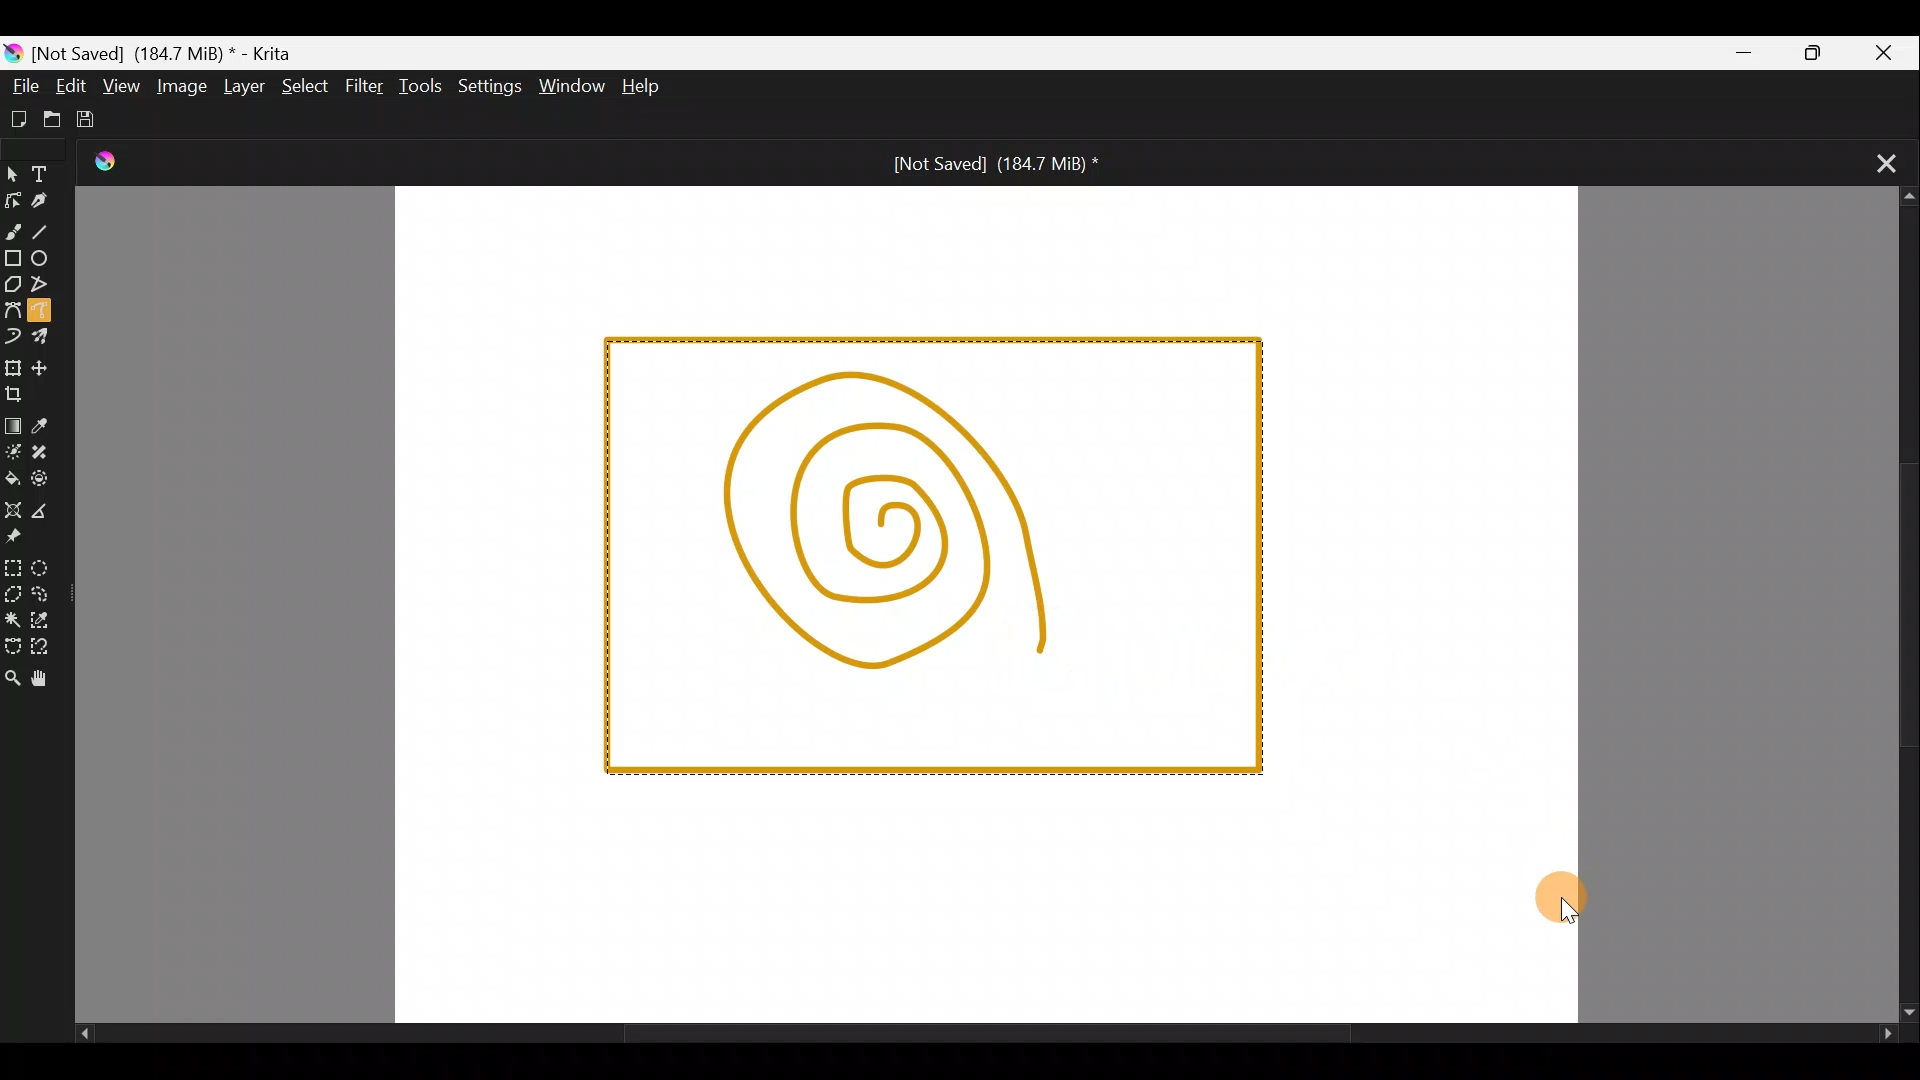  What do you see at coordinates (20, 119) in the screenshot?
I see `Create new document` at bounding box center [20, 119].